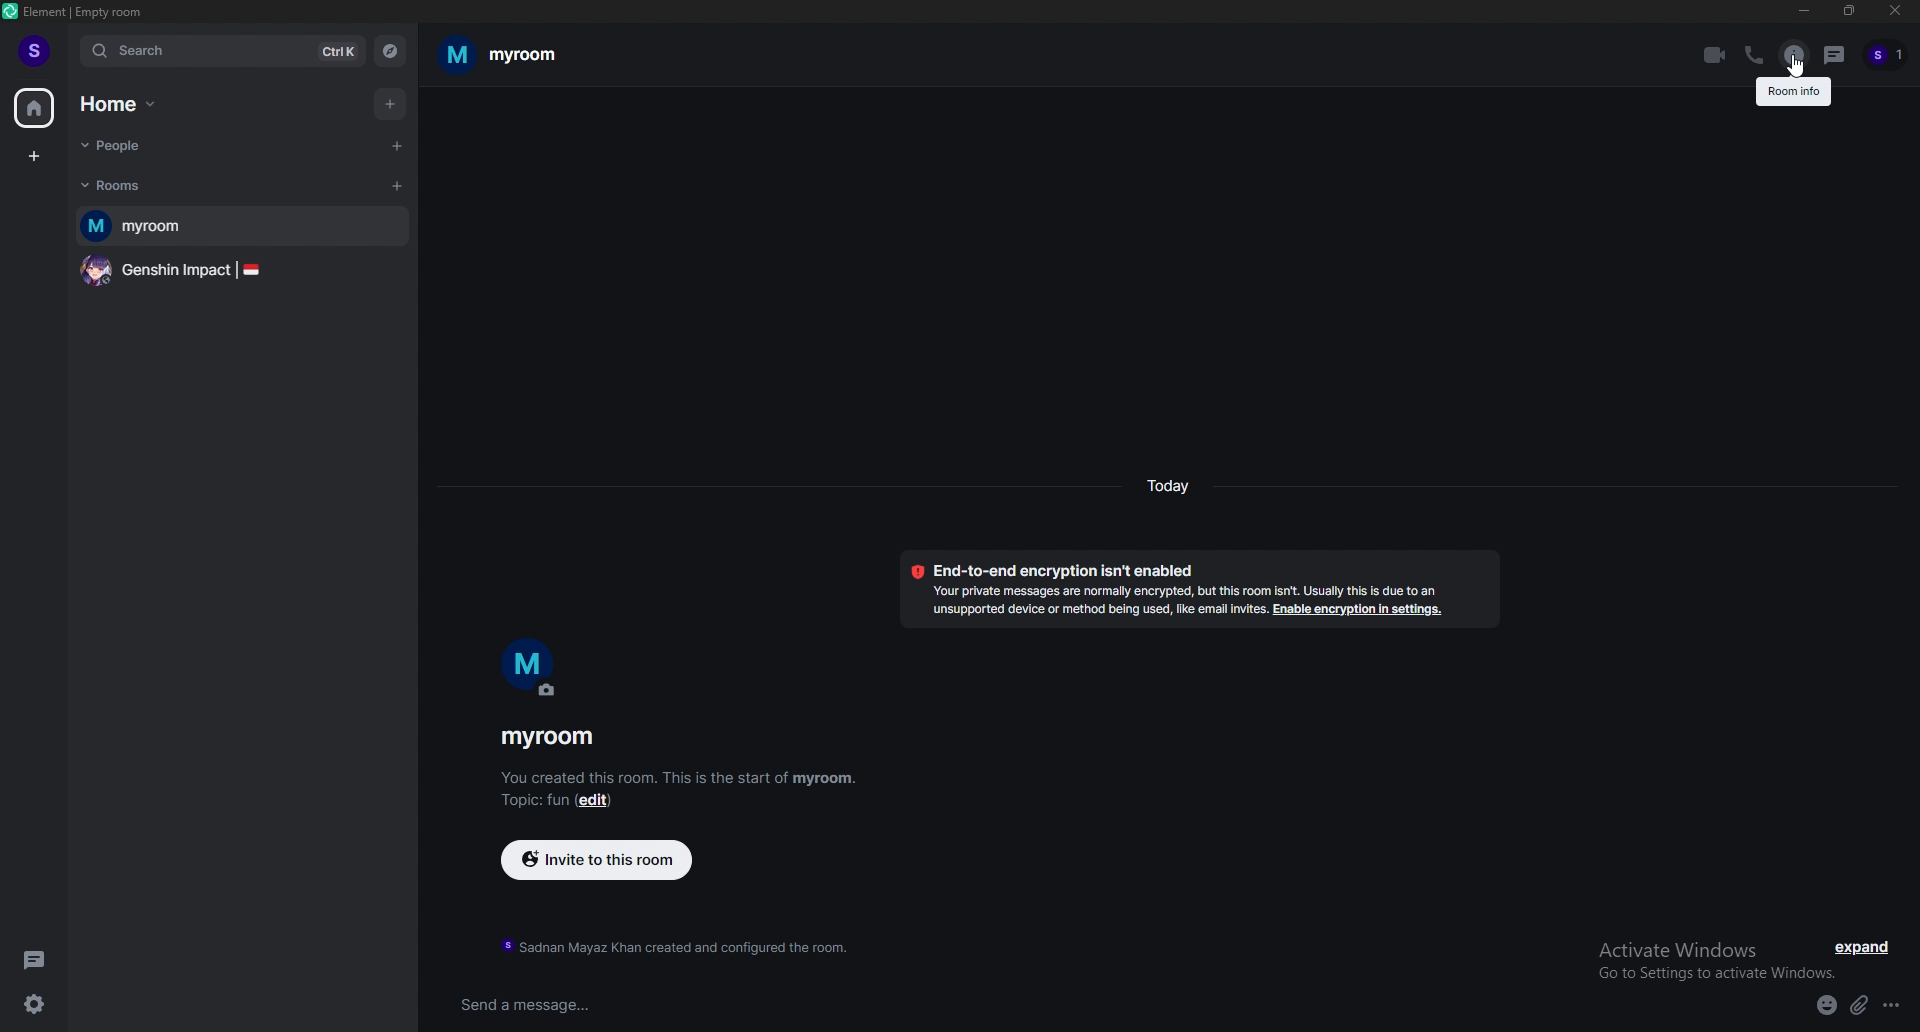  What do you see at coordinates (177, 53) in the screenshot?
I see `search` at bounding box center [177, 53].